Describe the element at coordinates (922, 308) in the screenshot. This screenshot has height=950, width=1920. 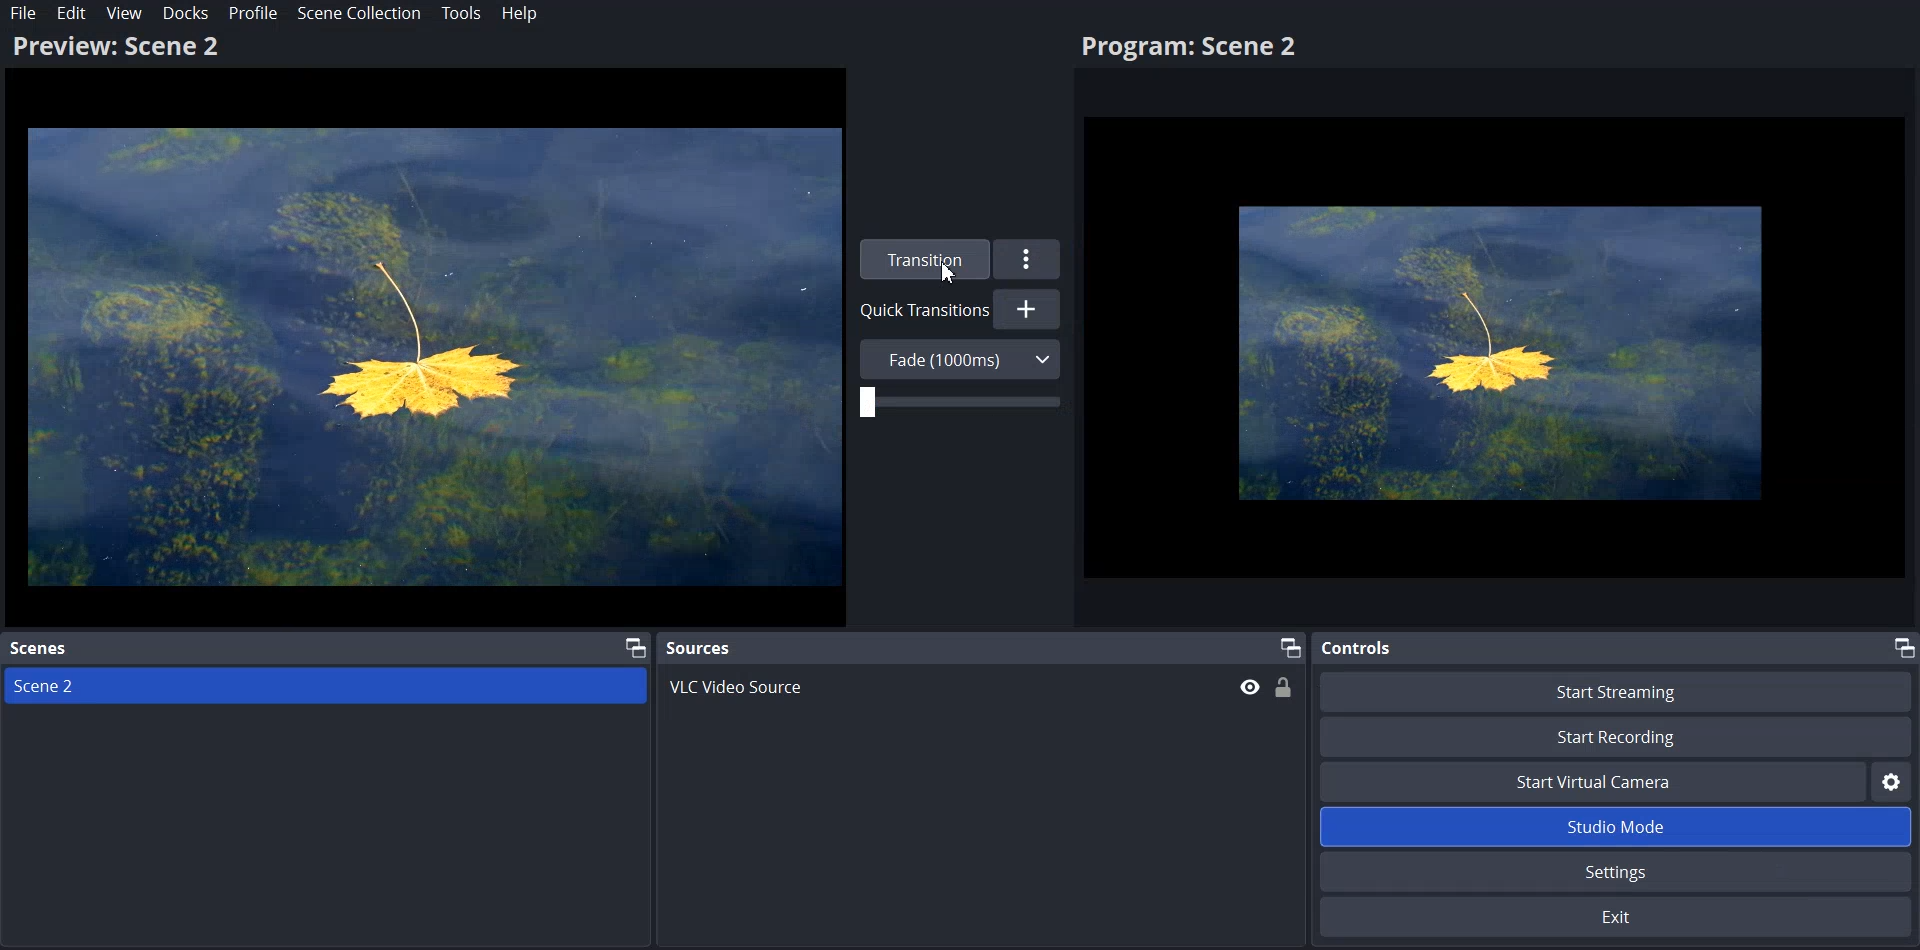
I see `Quick Transition` at that location.